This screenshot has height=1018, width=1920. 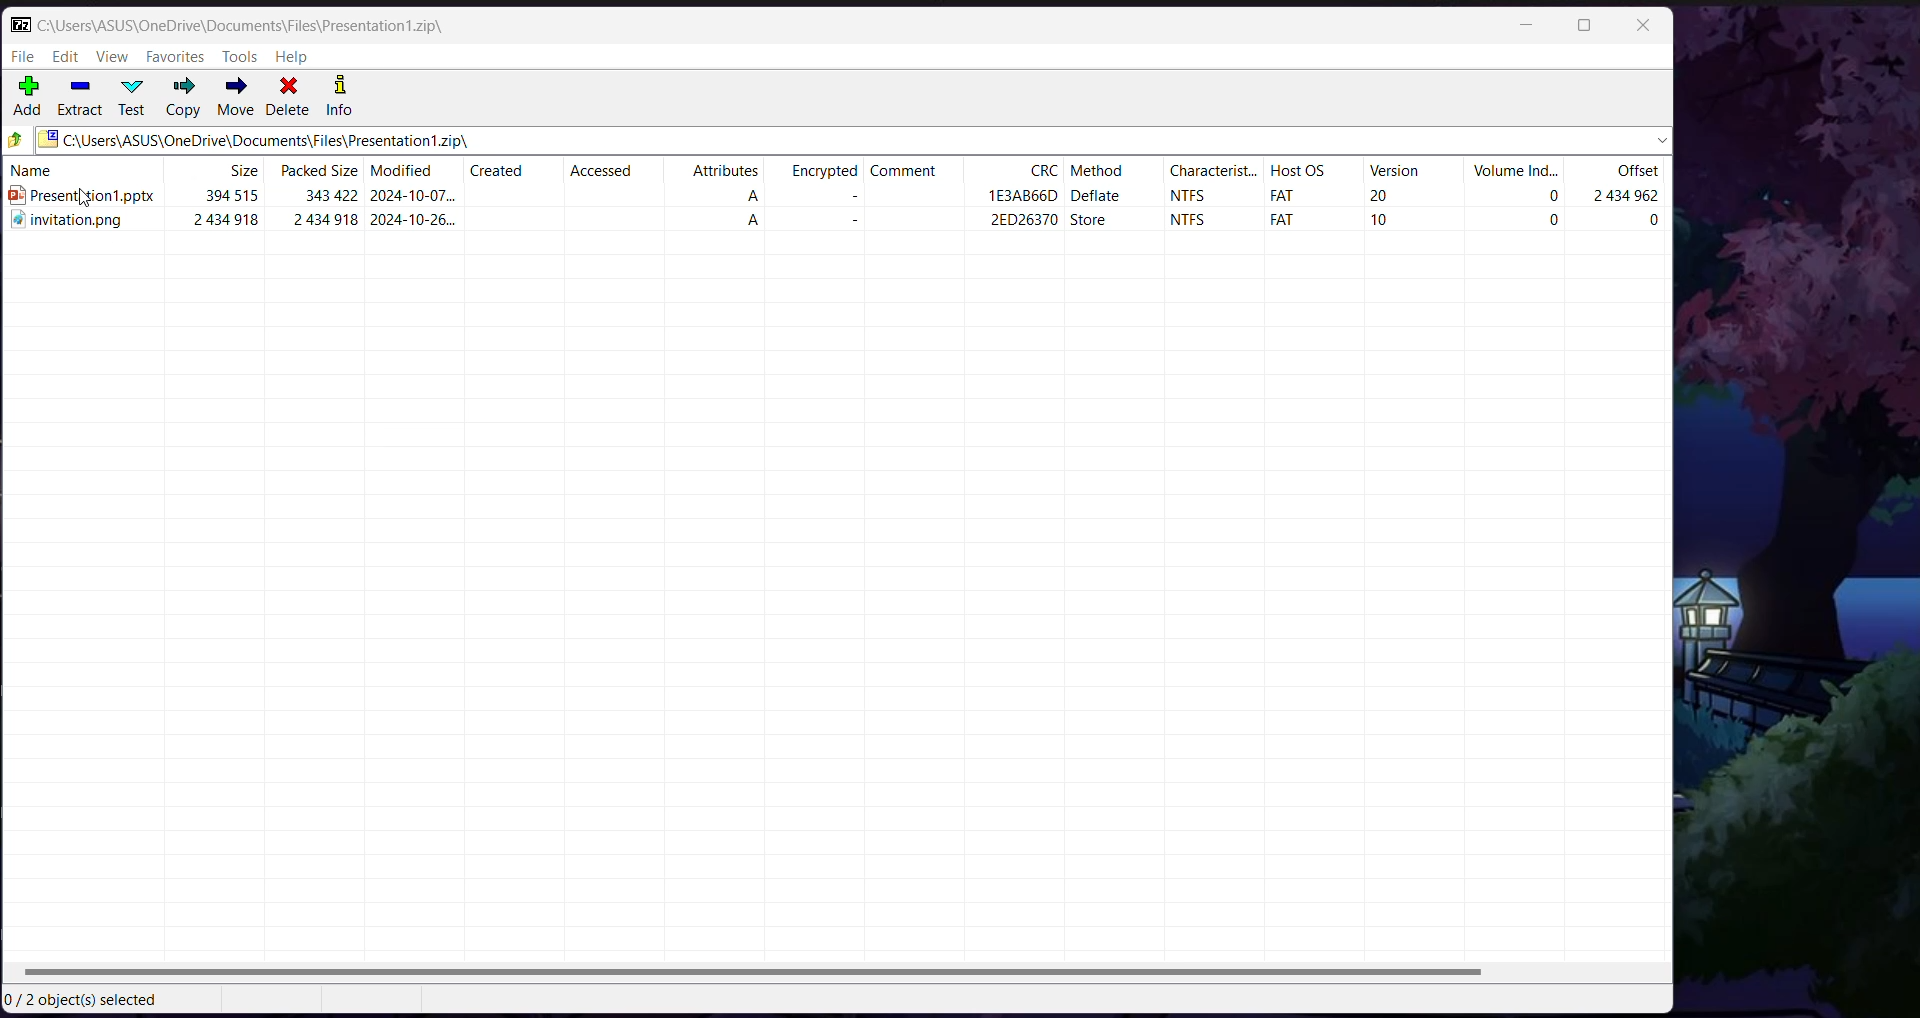 What do you see at coordinates (288, 97) in the screenshot?
I see `Delete` at bounding box center [288, 97].